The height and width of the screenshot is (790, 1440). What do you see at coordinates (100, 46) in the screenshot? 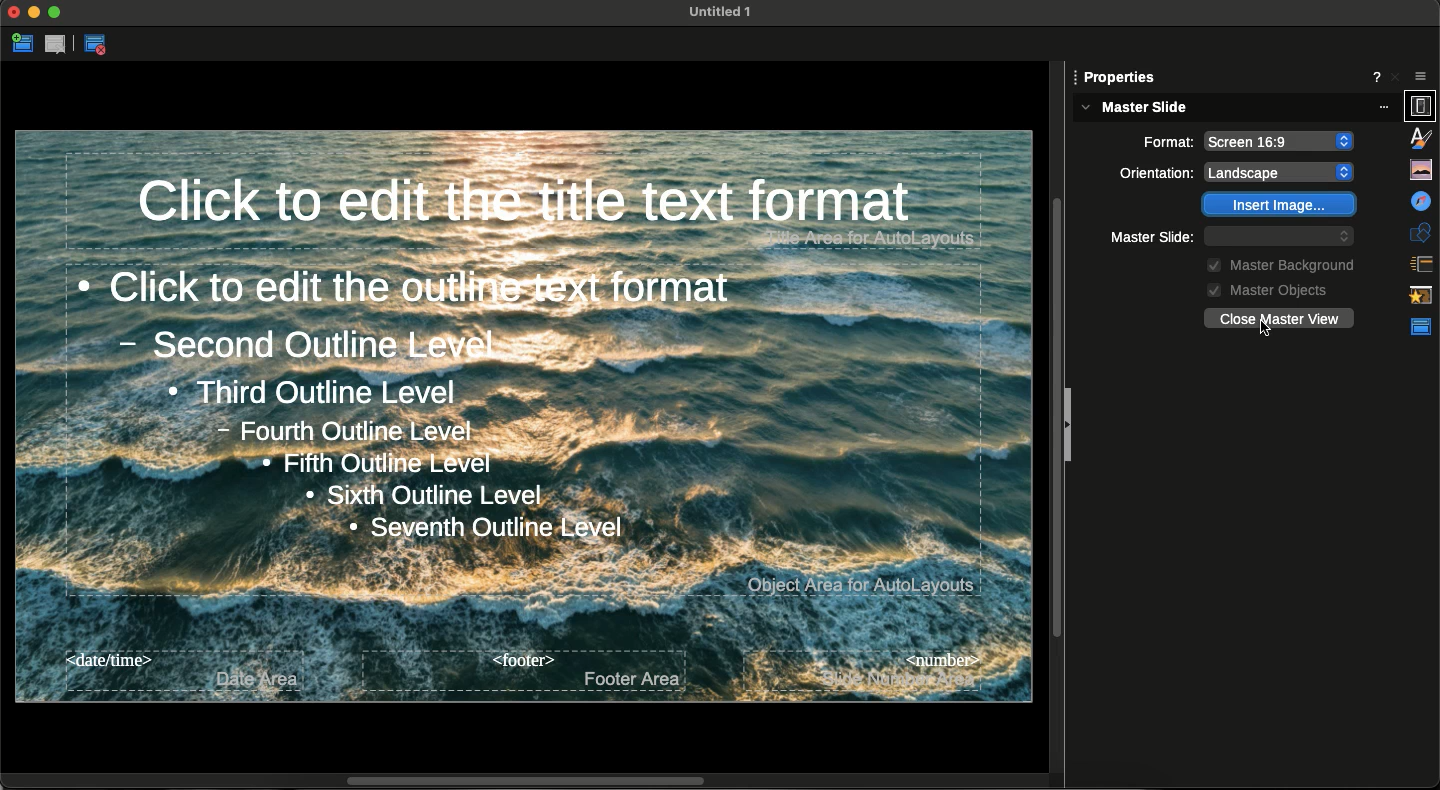
I see `Close master view` at bounding box center [100, 46].